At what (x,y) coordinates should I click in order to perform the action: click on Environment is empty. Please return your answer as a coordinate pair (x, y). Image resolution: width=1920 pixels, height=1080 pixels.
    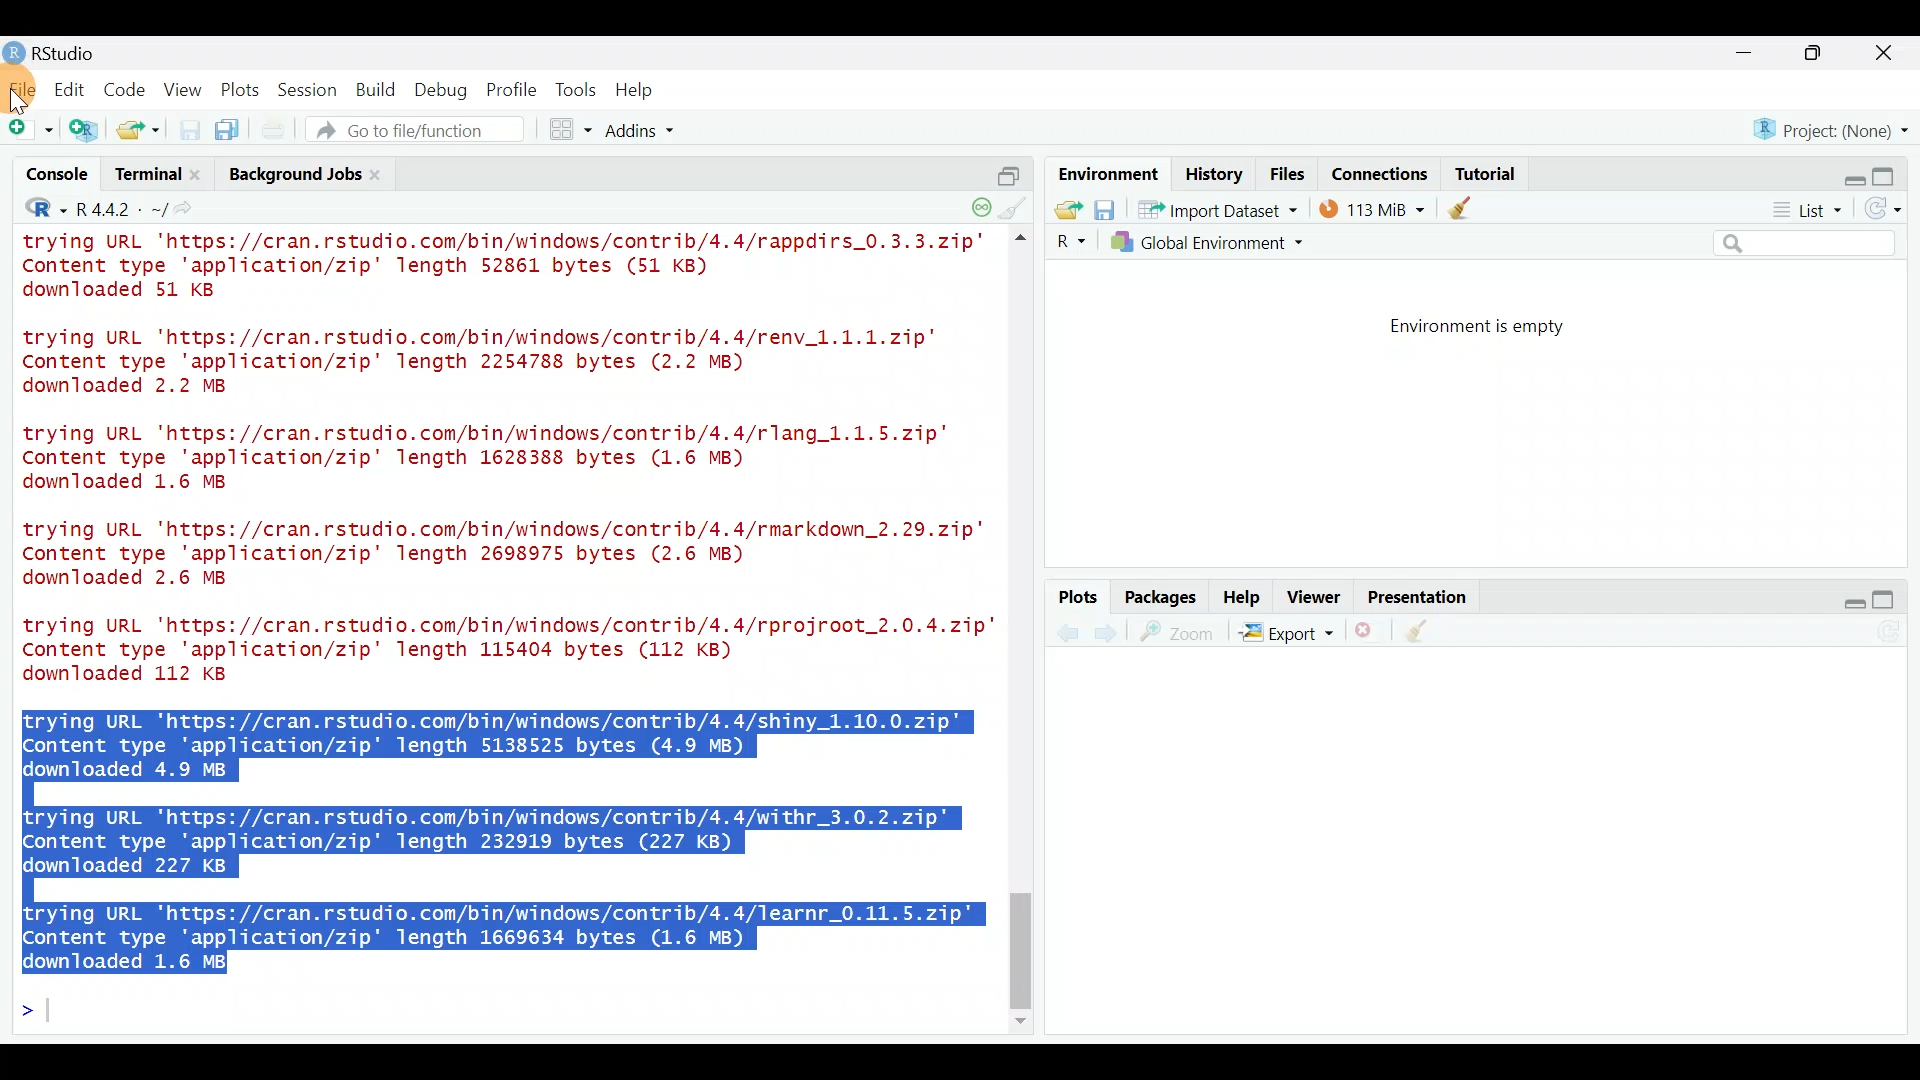
    Looking at the image, I should click on (1494, 327).